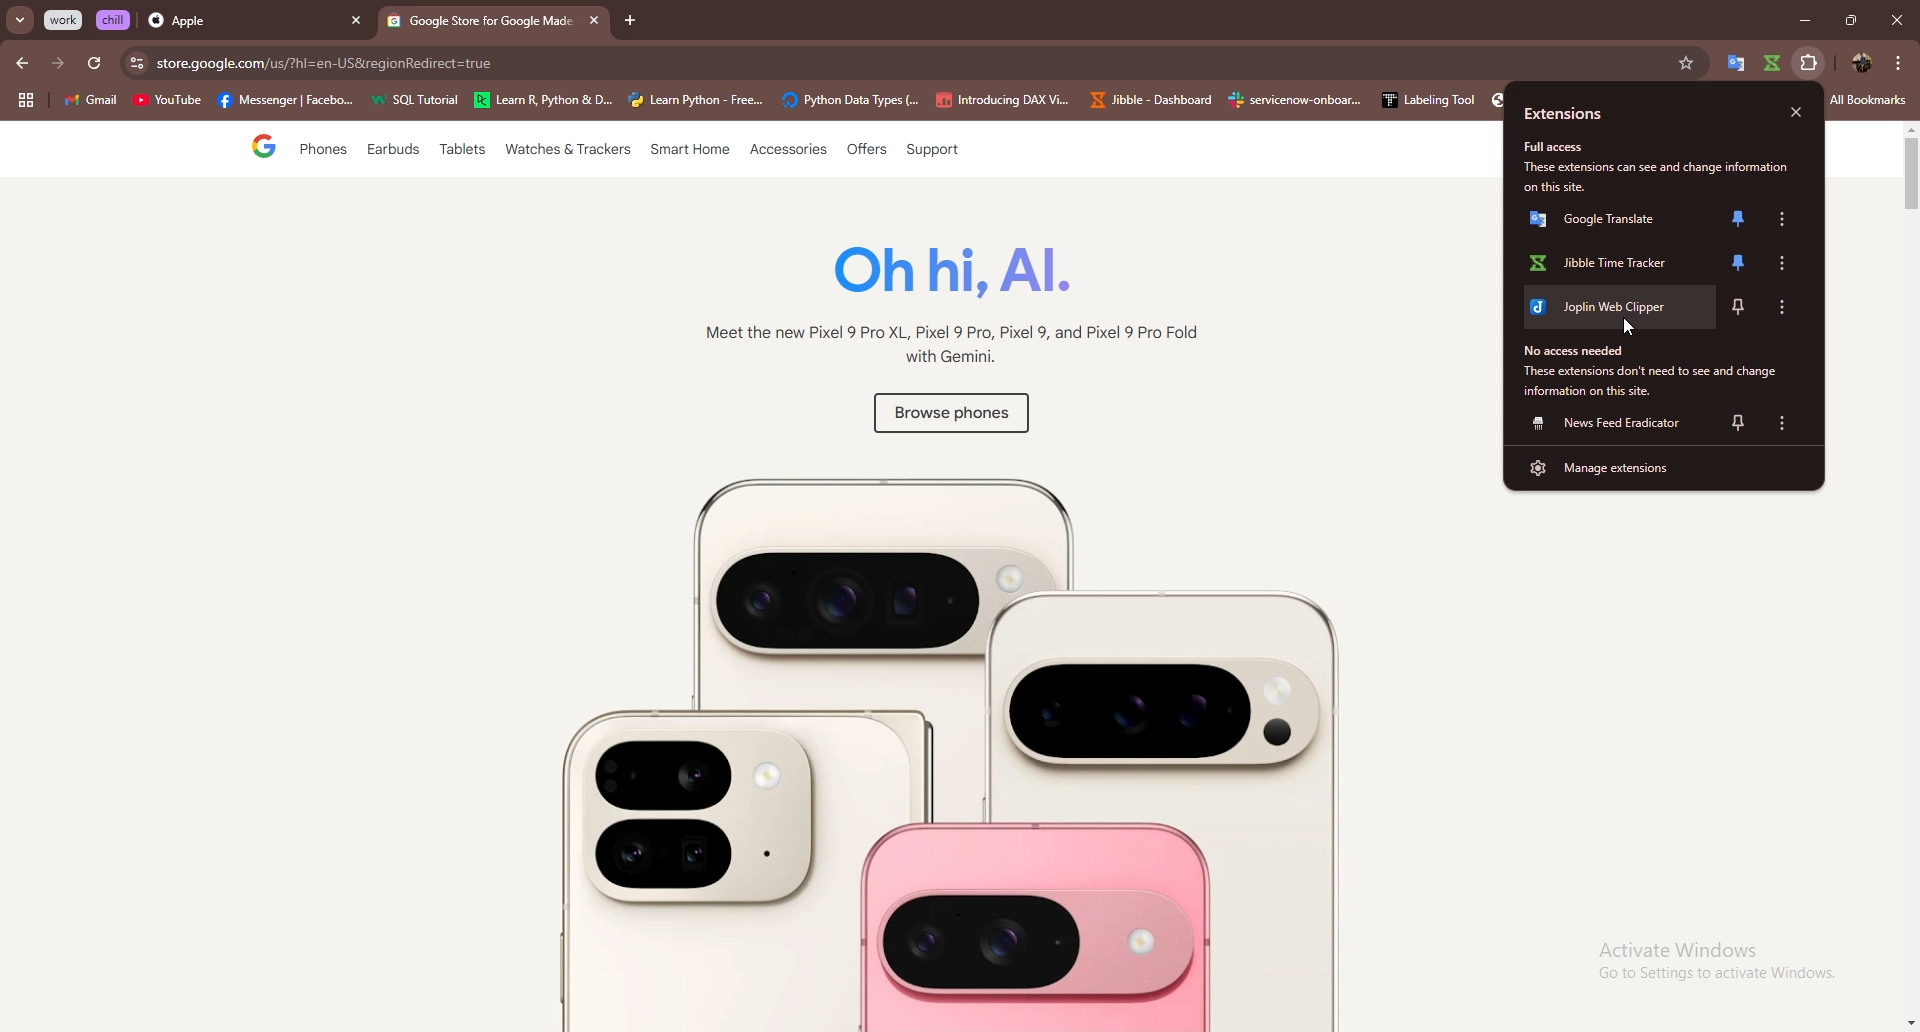 Image resolution: width=1920 pixels, height=1032 pixels. I want to click on site settings, so click(135, 63).